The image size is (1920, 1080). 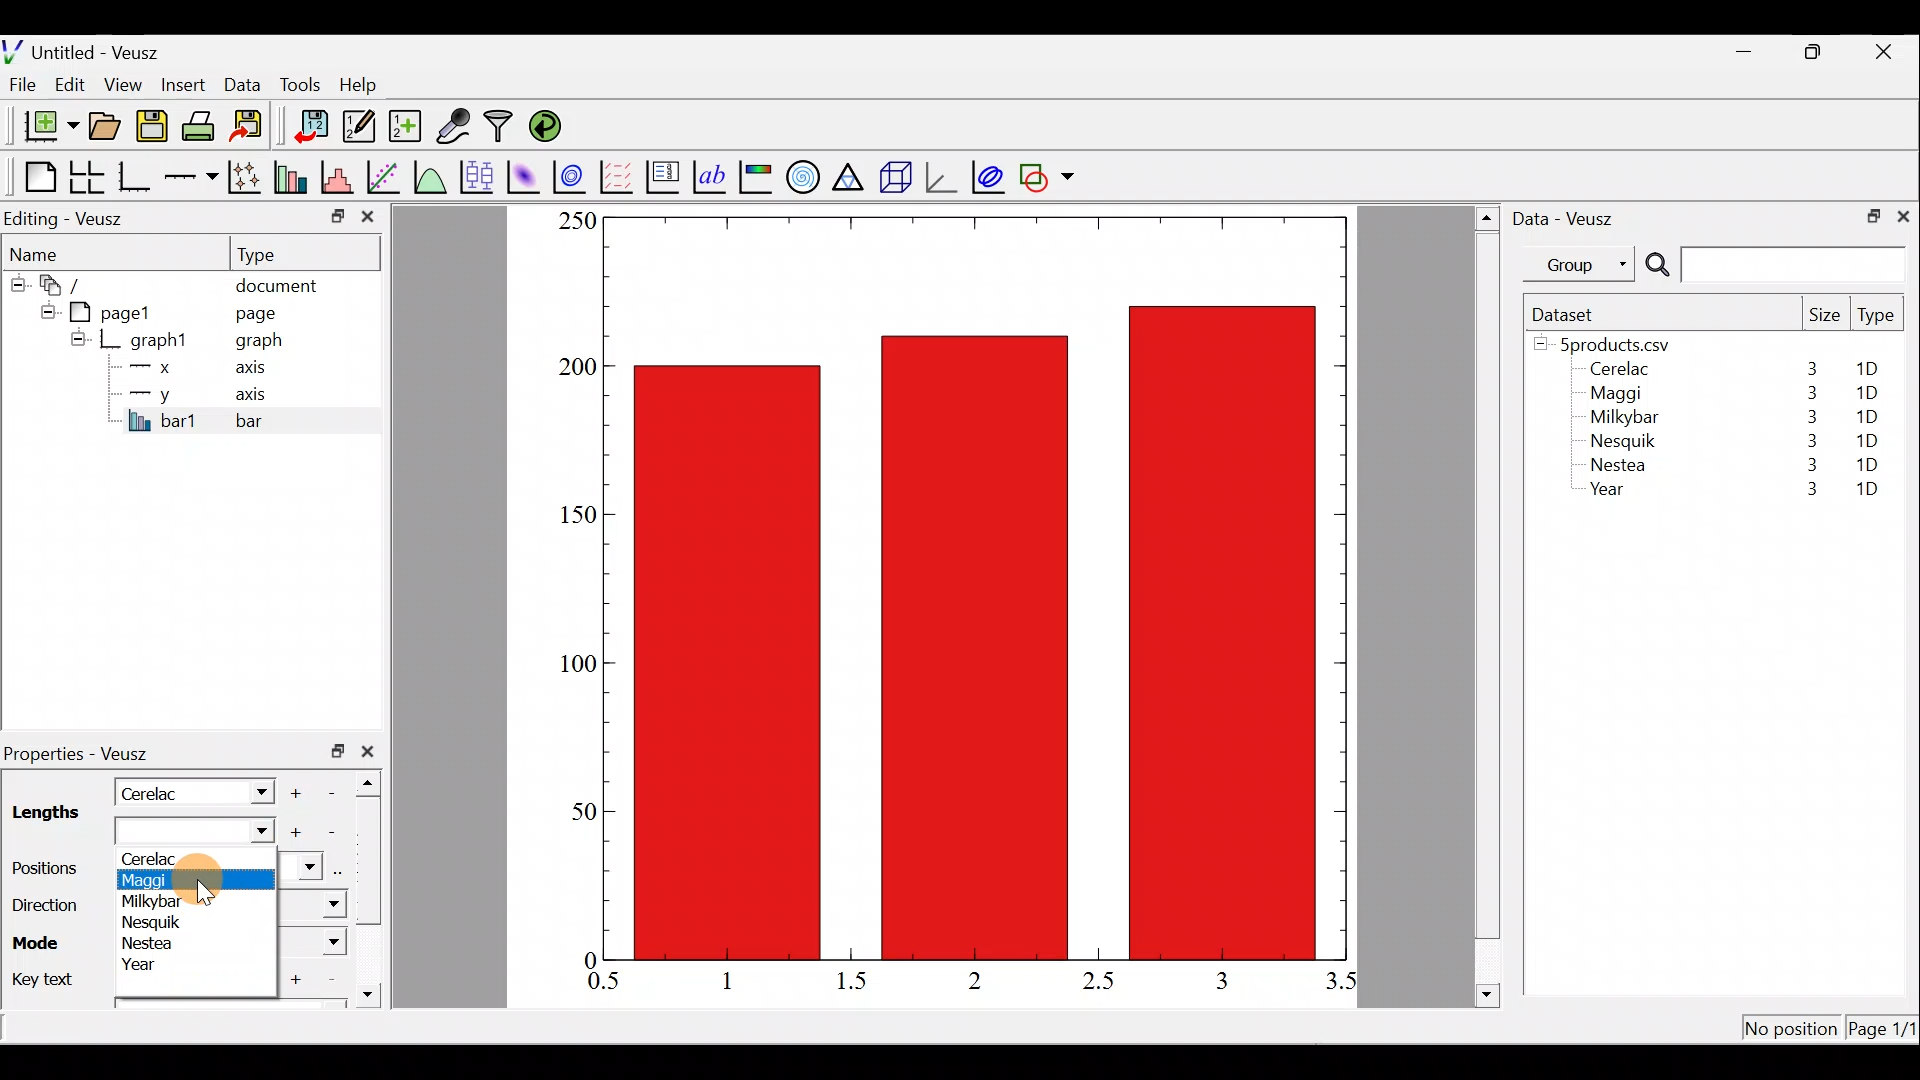 What do you see at coordinates (604, 984) in the screenshot?
I see `0.5` at bounding box center [604, 984].